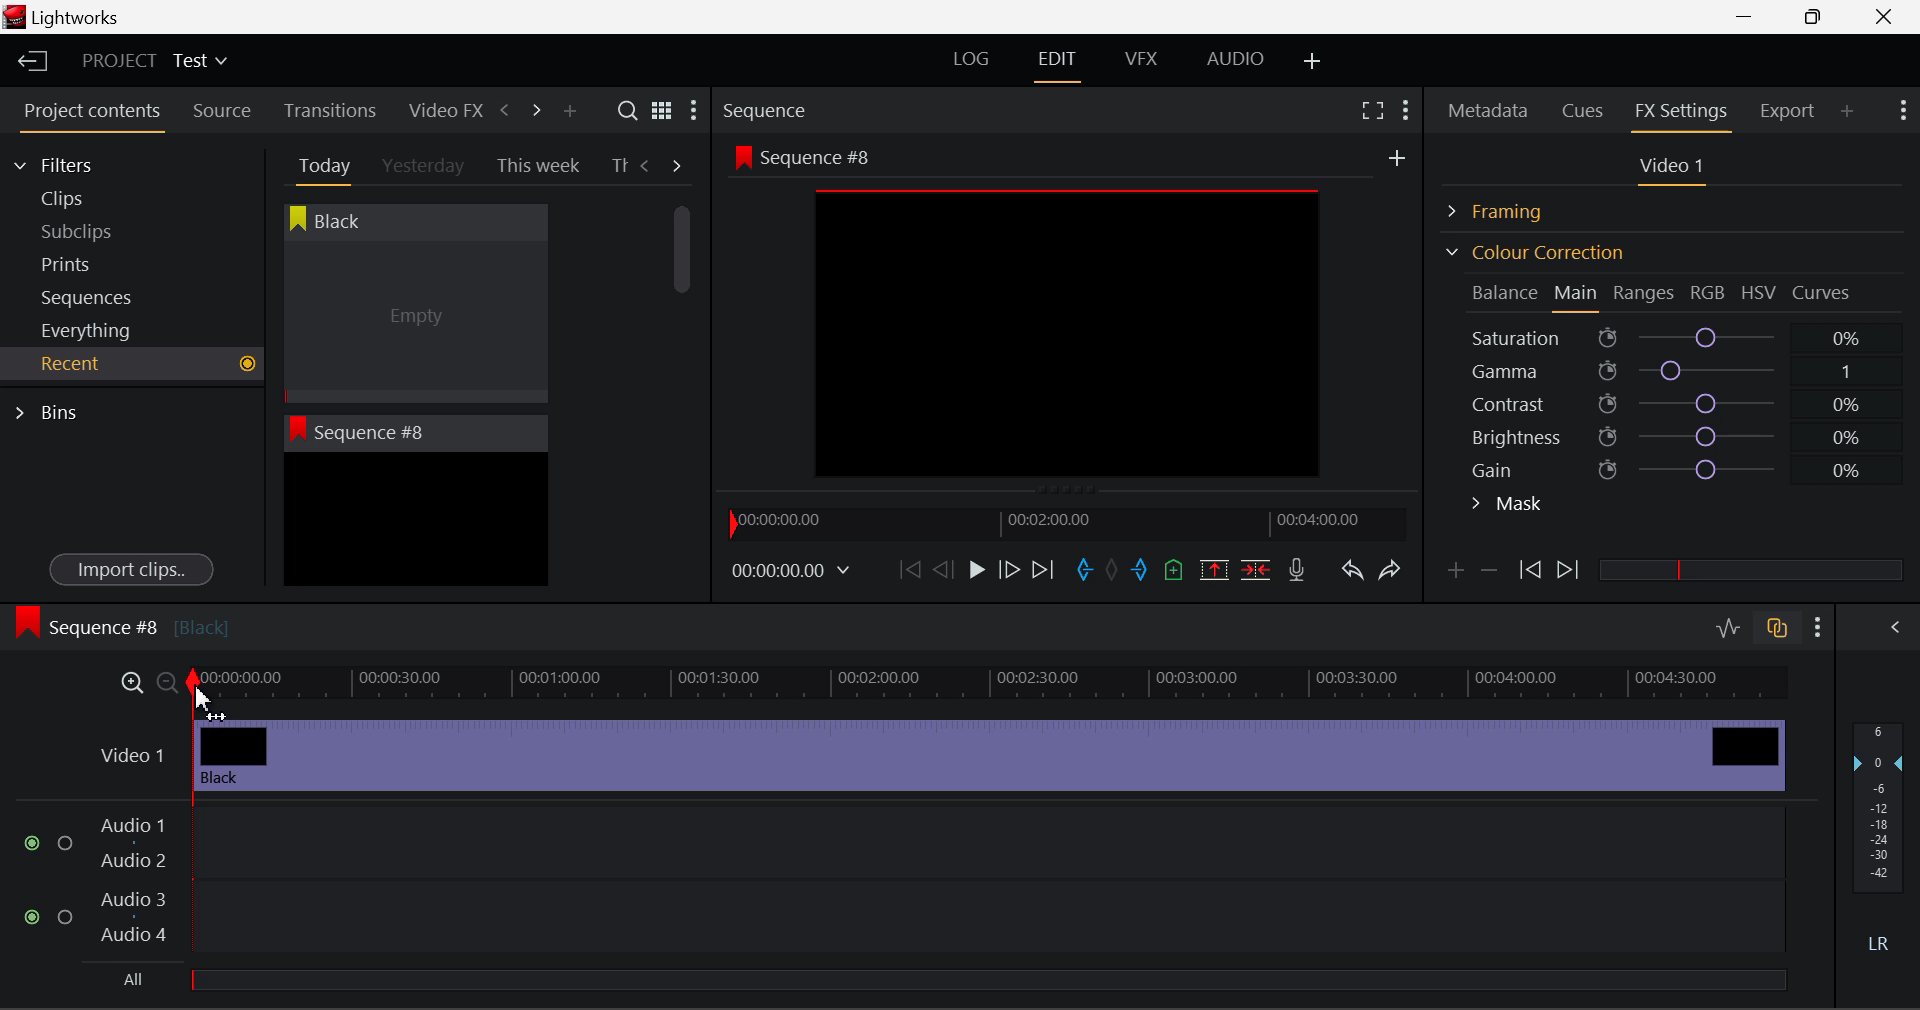 The height and width of the screenshot is (1010, 1920). I want to click on Project Title, so click(155, 62).